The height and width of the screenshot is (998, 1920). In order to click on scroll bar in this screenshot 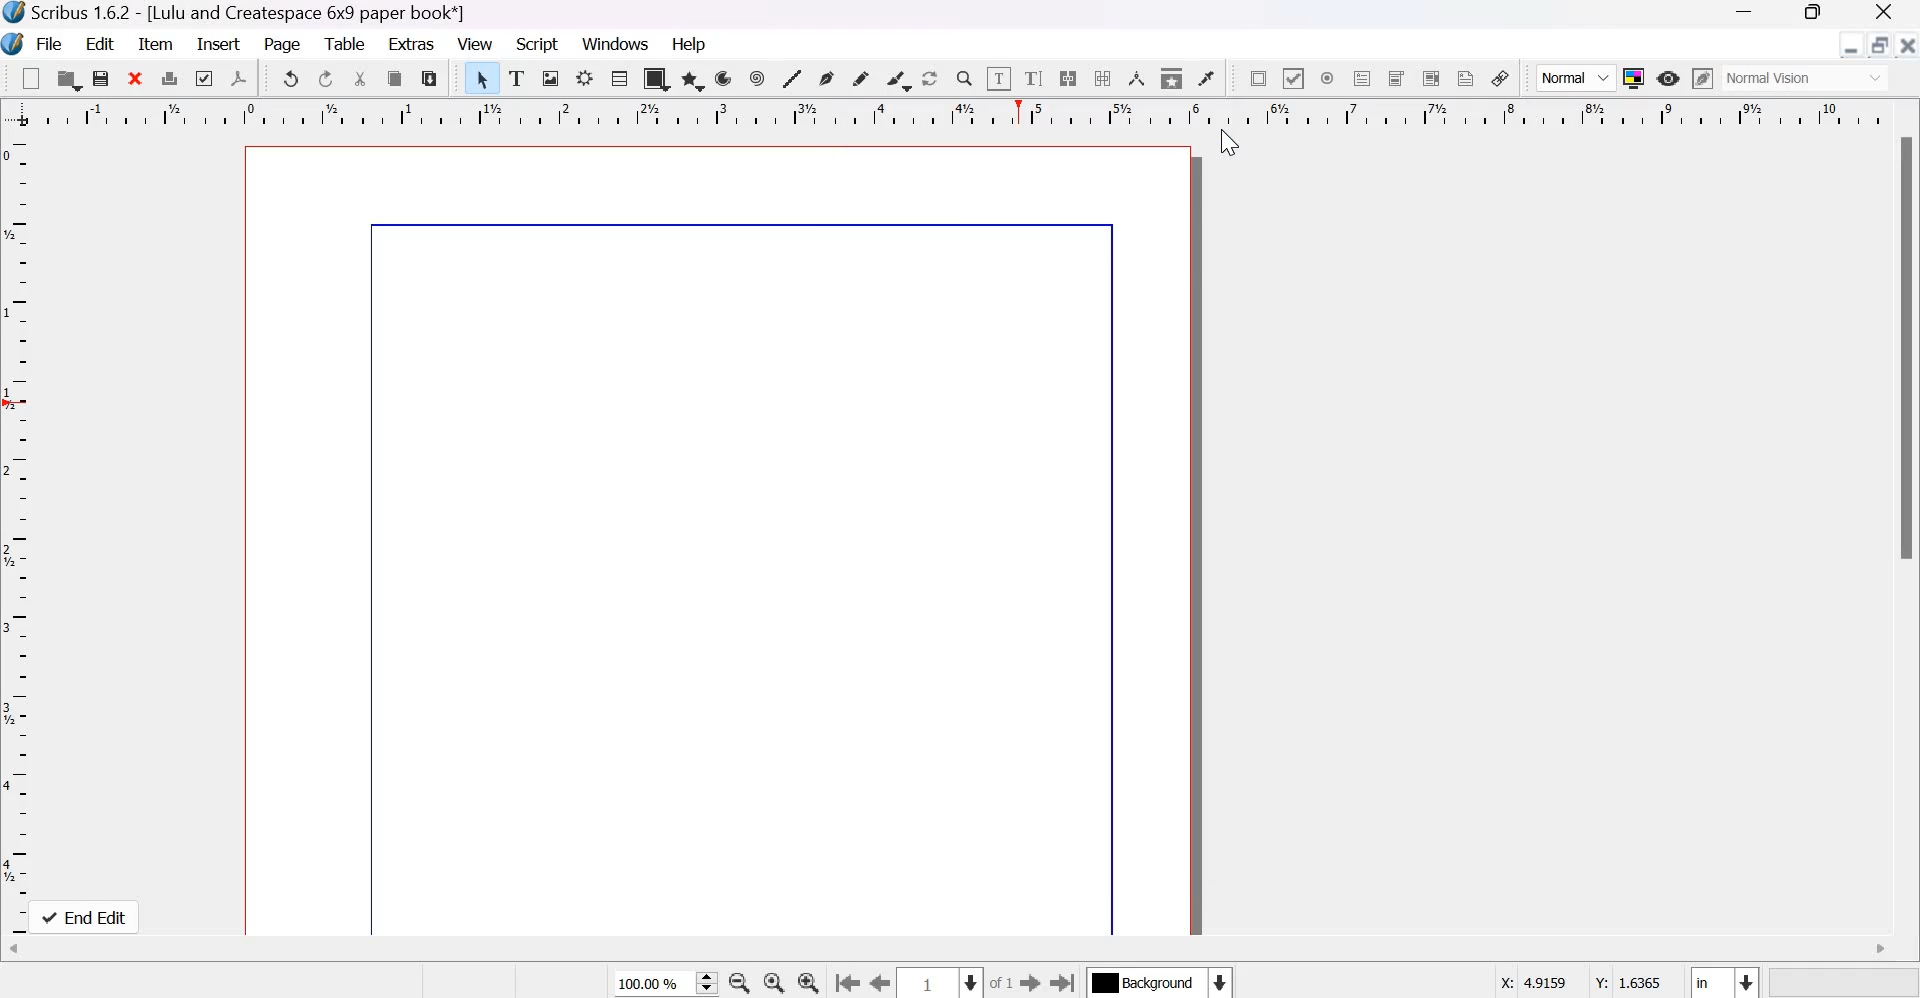, I will do `click(1908, 350)`.